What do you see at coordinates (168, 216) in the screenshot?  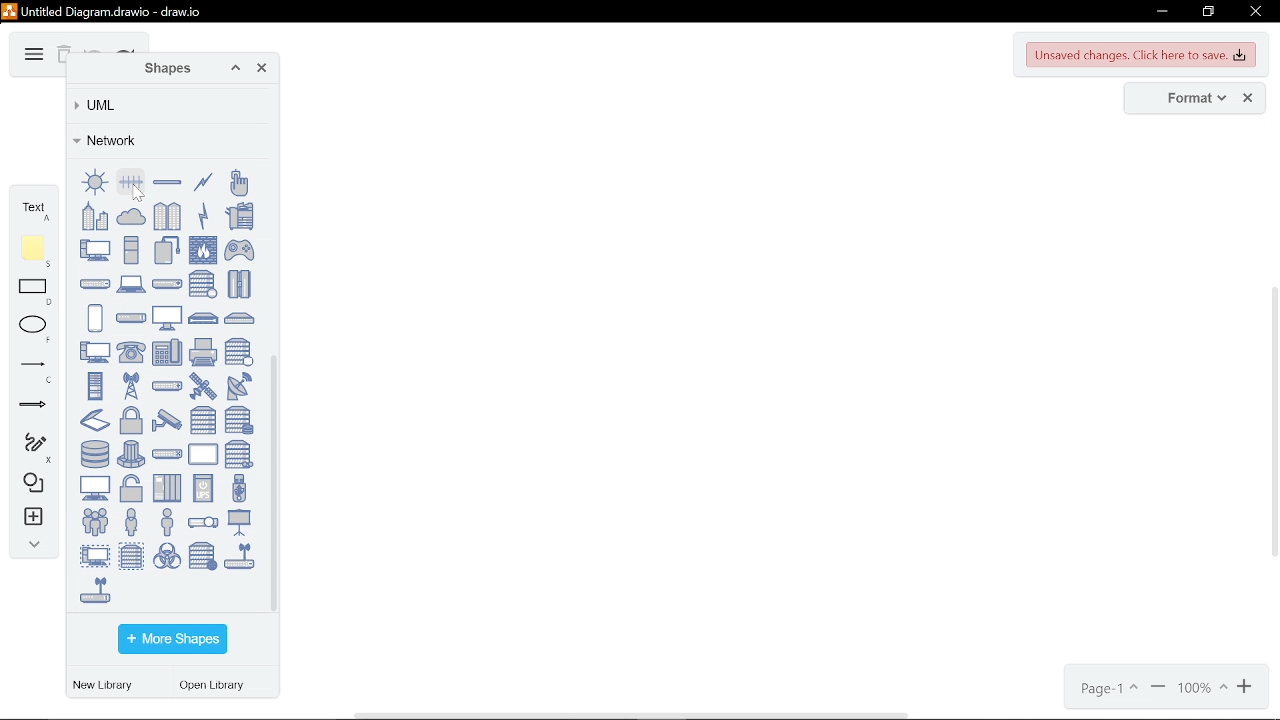 I see `community` at bounding box center [168, 216].